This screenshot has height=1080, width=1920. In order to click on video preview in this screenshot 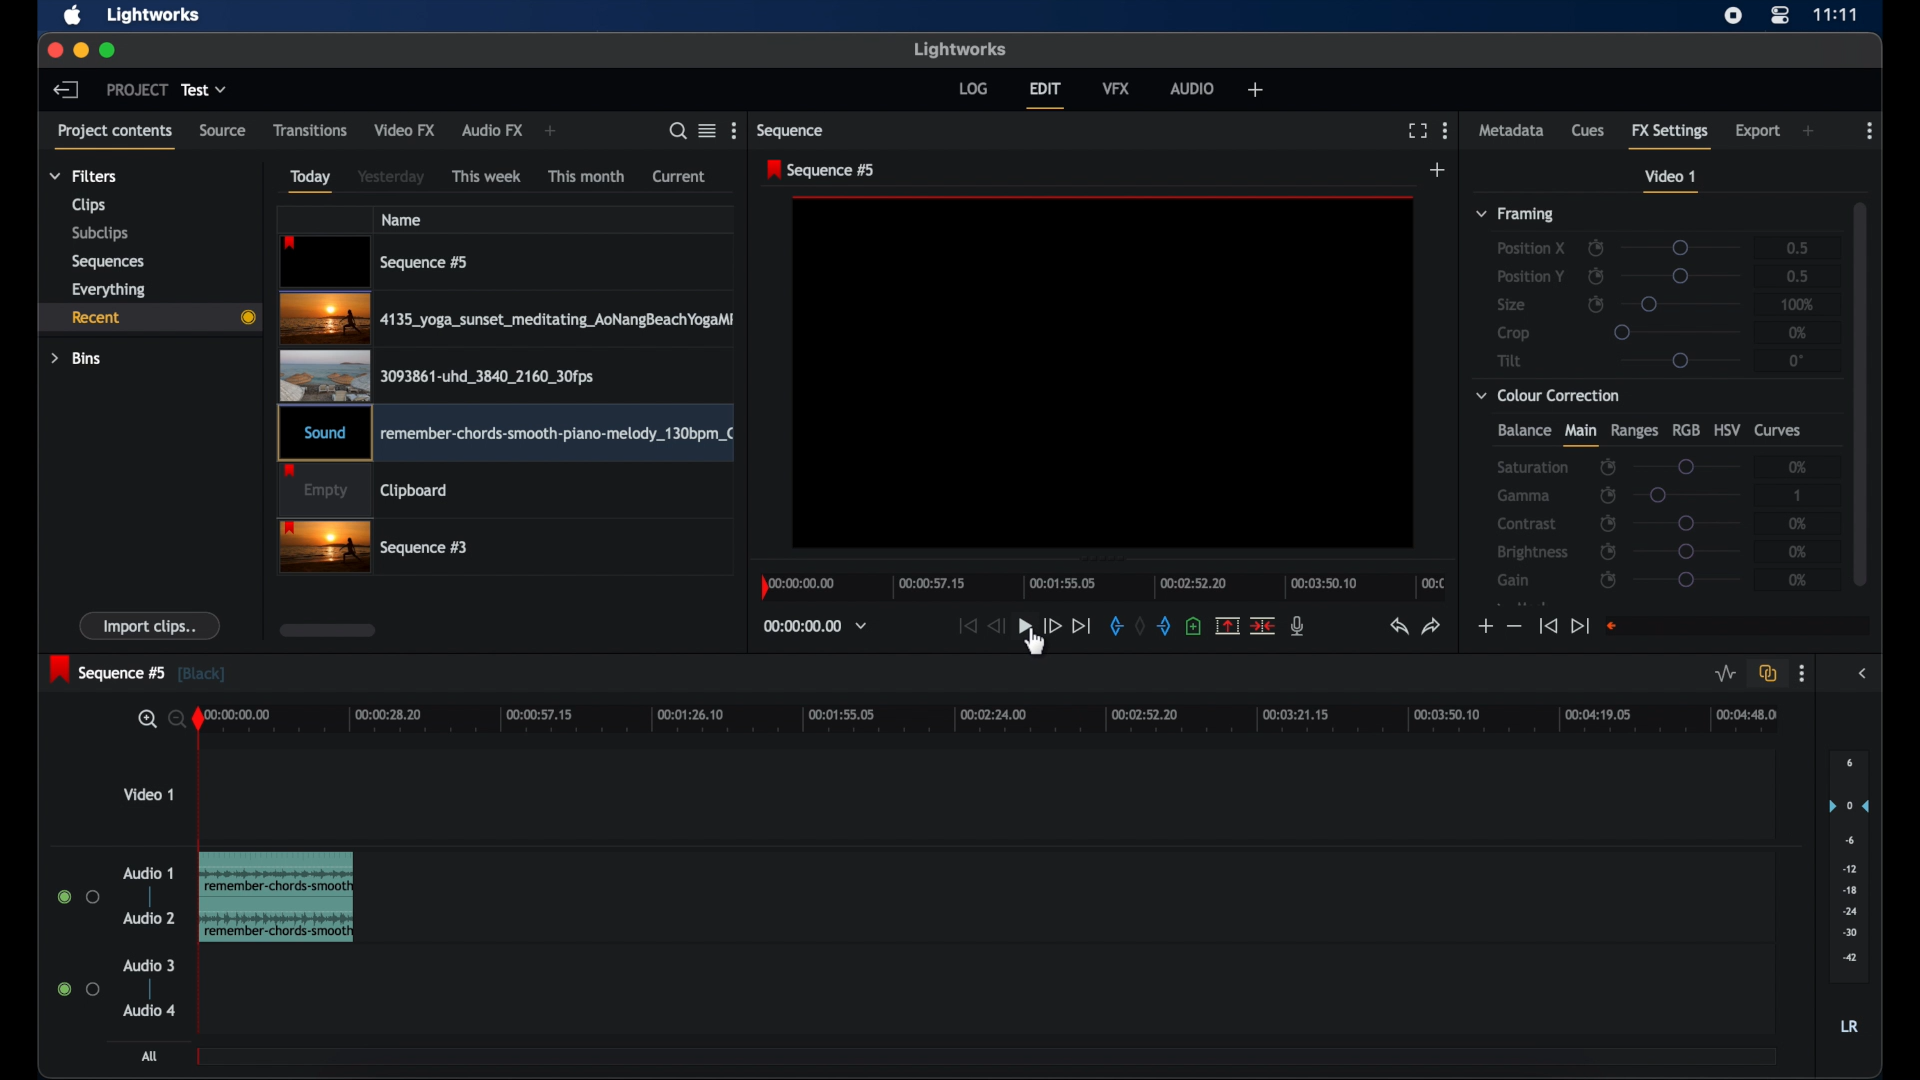, I will do `click(1104, 374)`.